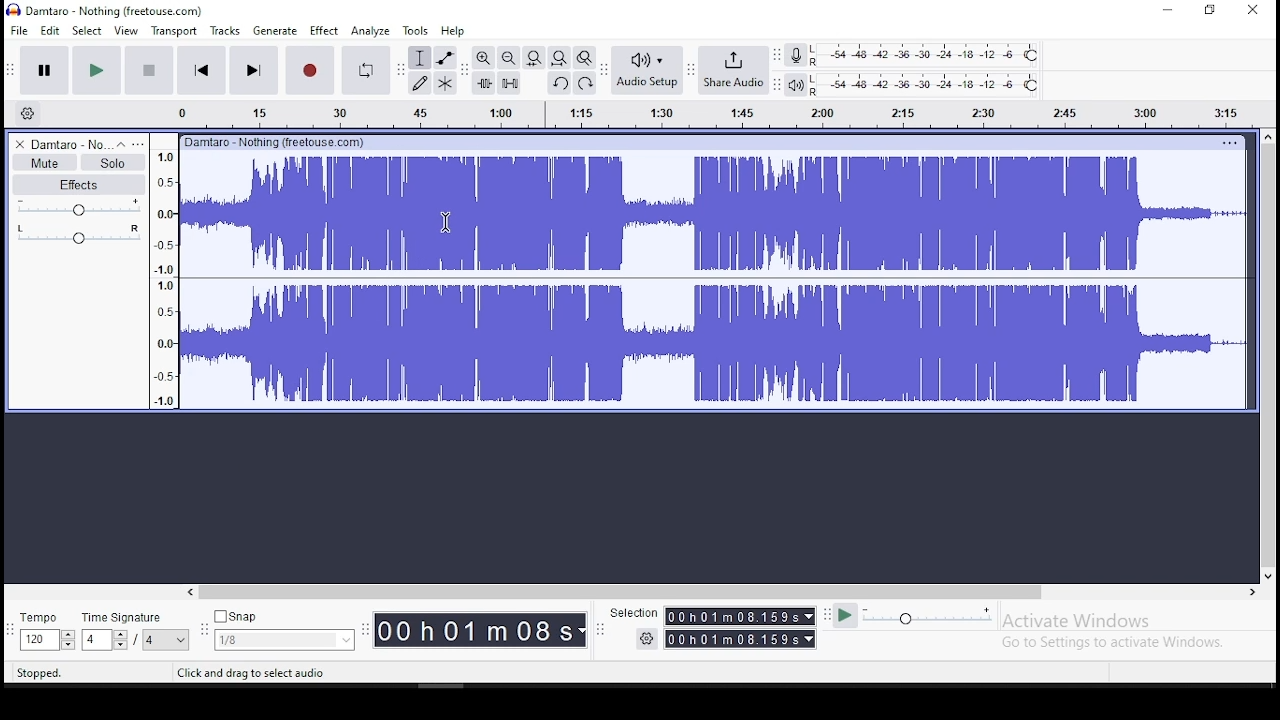 This screenshot has height=720, width=1280. I want to click on help, so click(454, 30).